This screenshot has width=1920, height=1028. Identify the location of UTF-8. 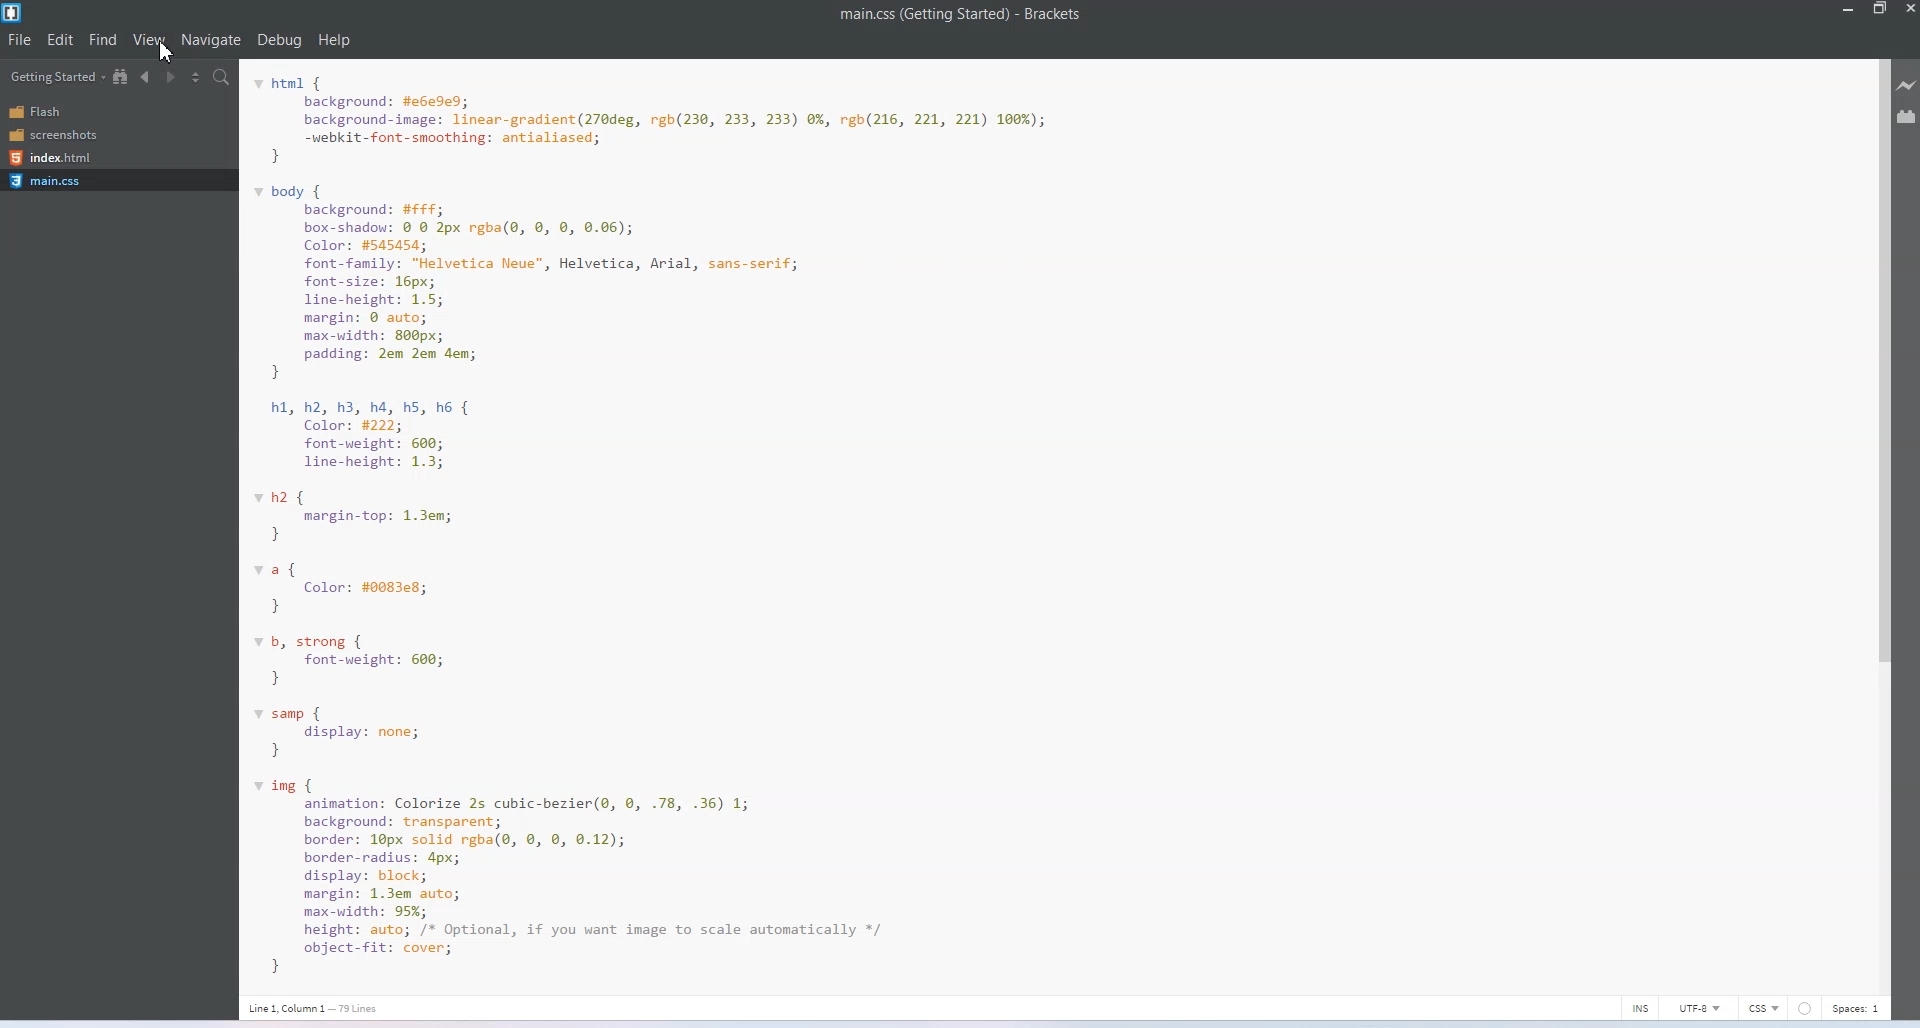
(1701, 1007).